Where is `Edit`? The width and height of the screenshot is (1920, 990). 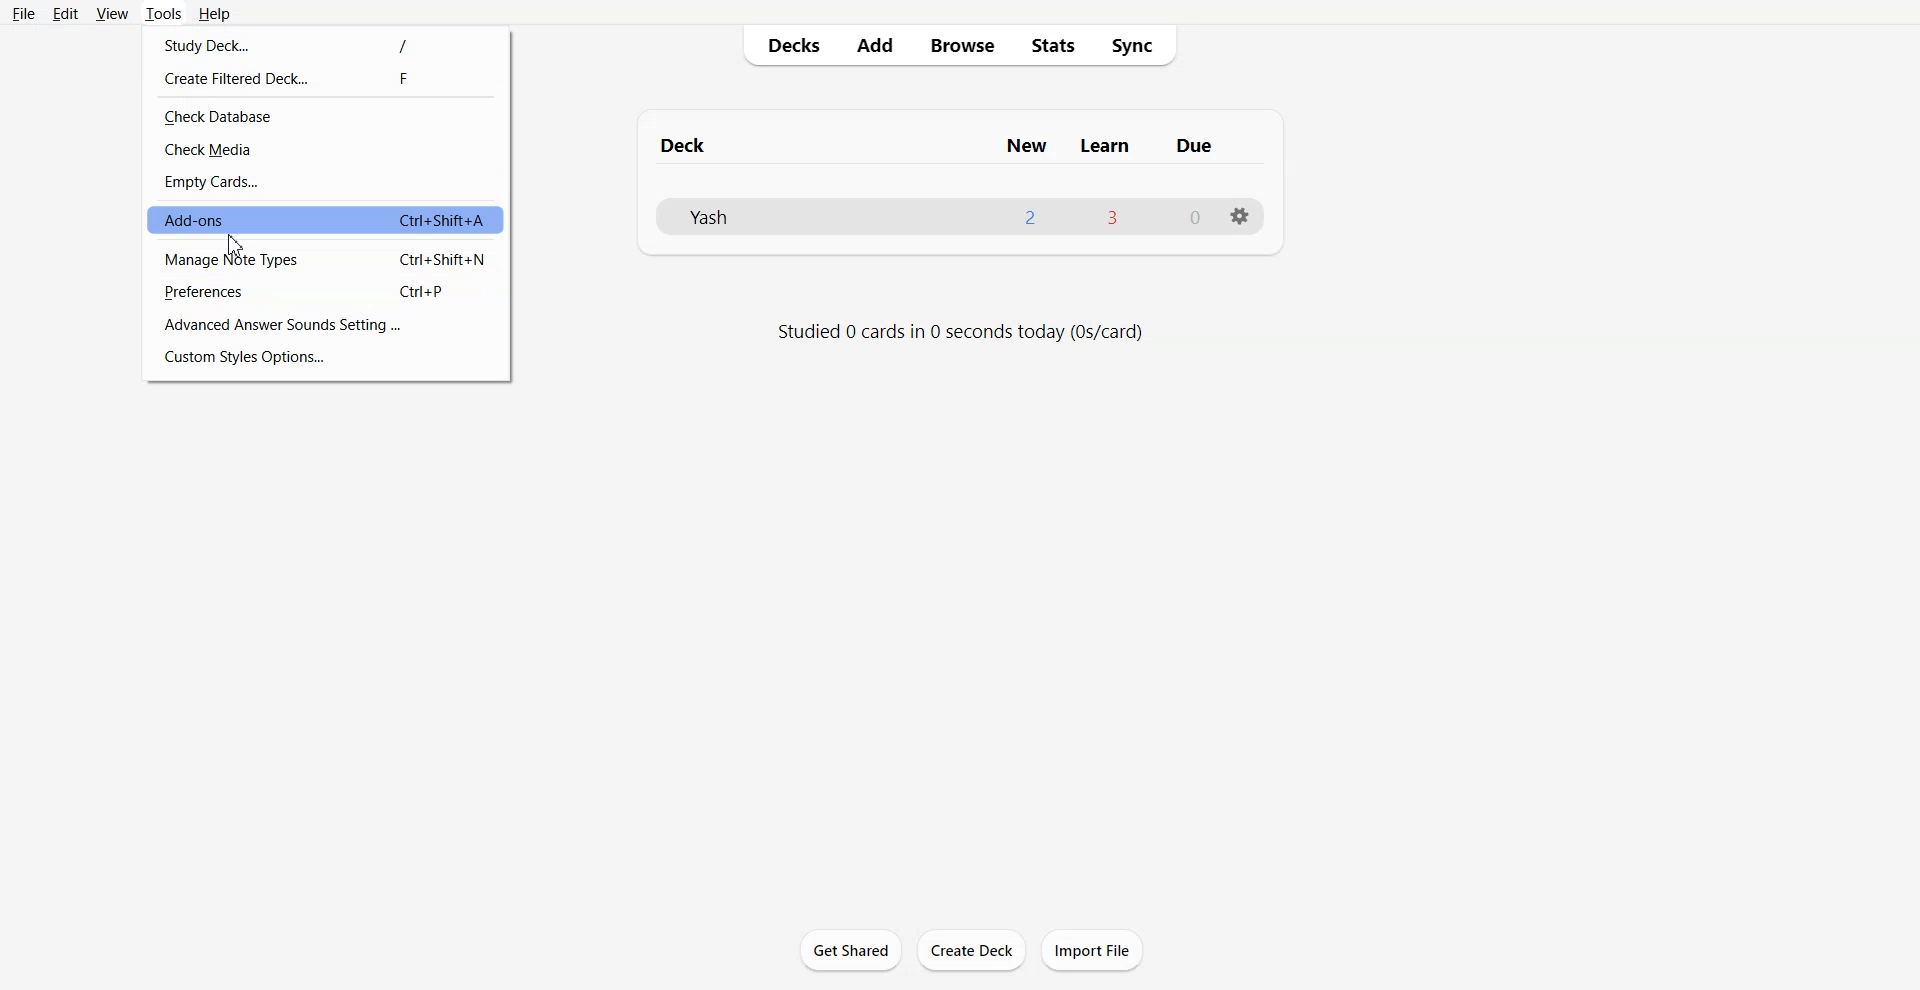 Edit is located at coordinates (65, 13).